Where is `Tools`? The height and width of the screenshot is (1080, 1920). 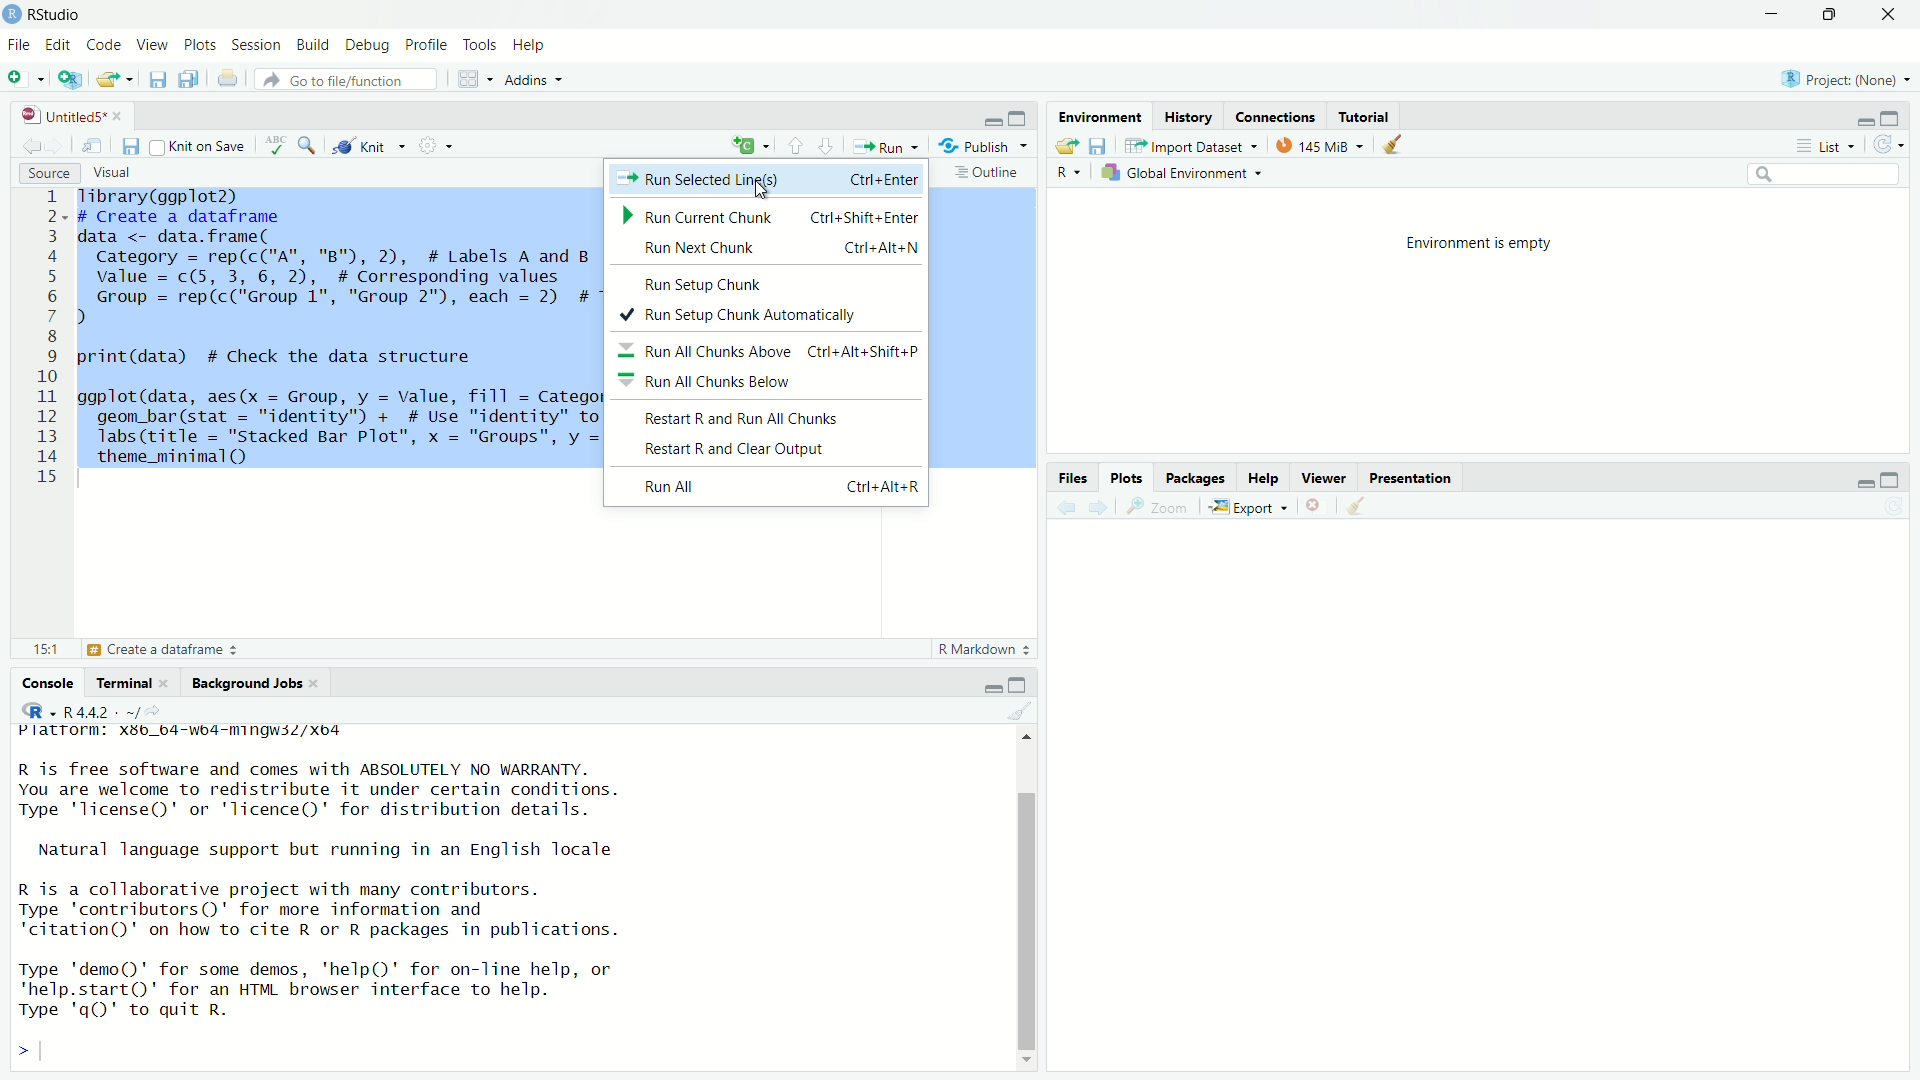
Tools is located at coordinates (481, 44).